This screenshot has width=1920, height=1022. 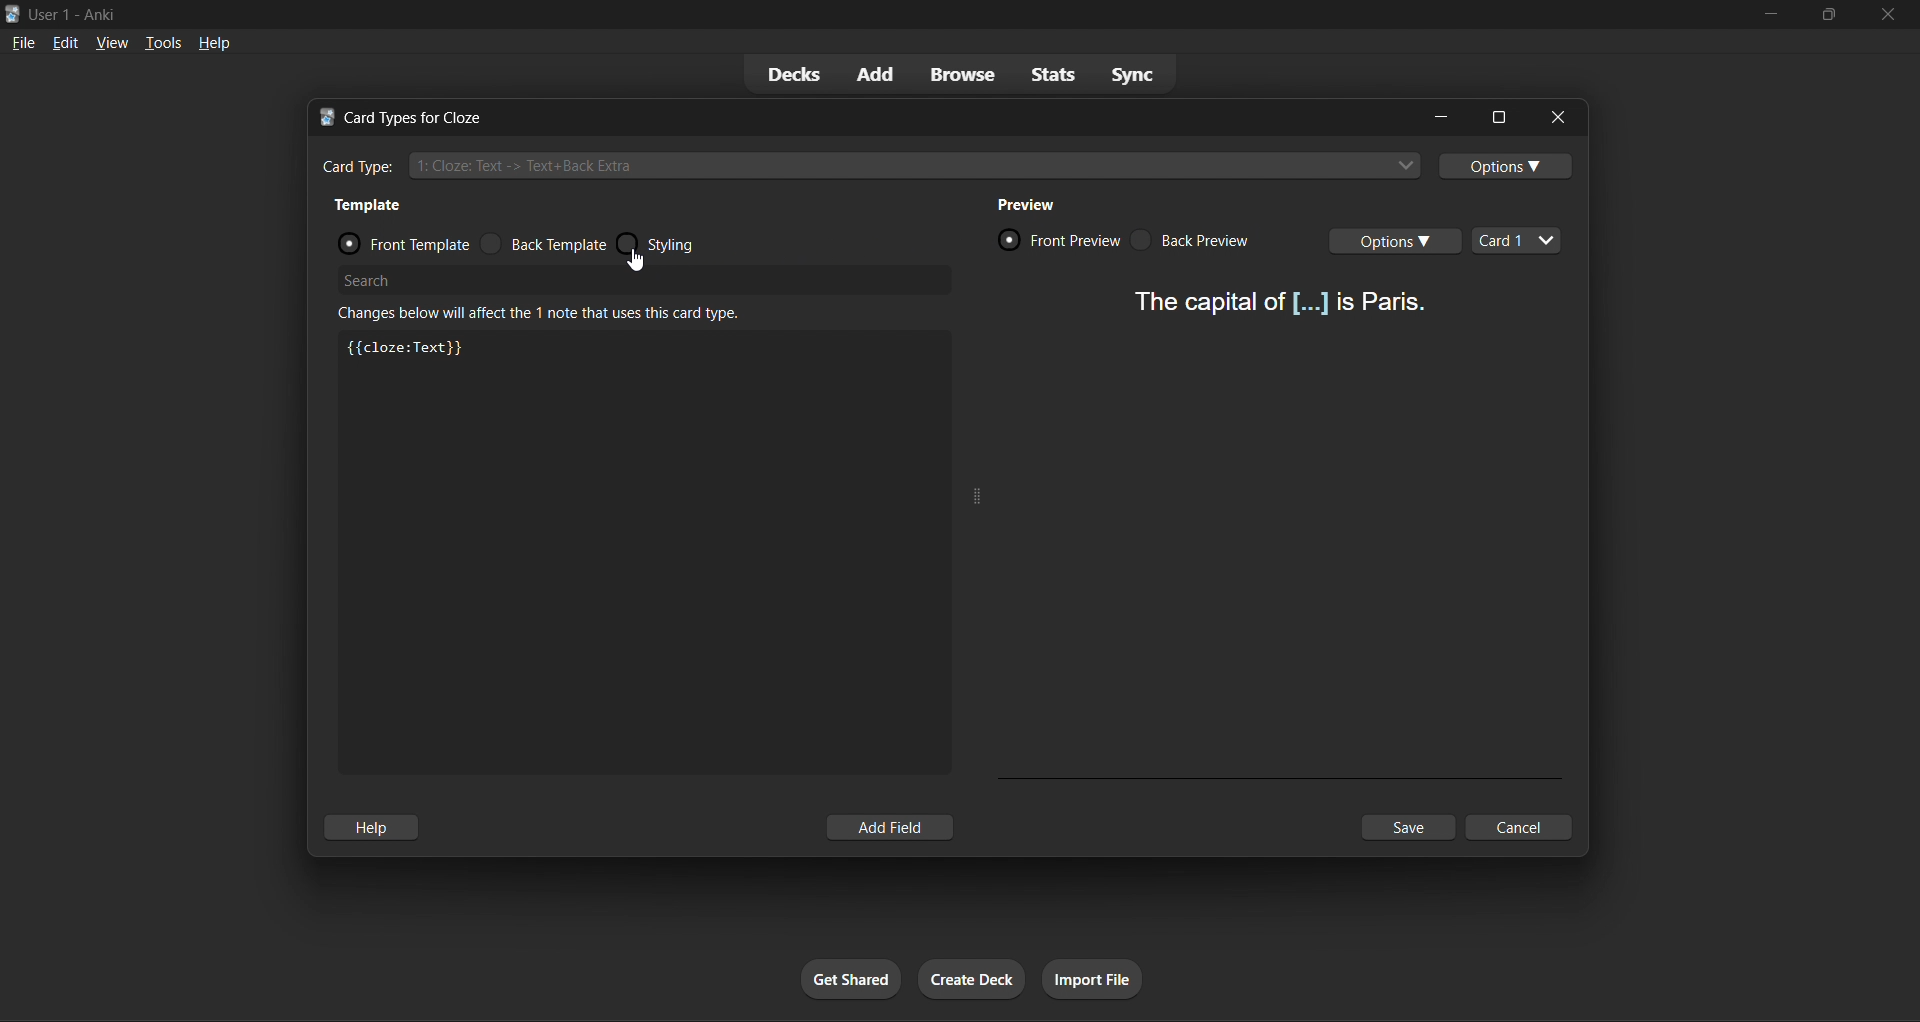 What do you see at coordinates (65, 42) in the screenshot?
I see `edit` at bounding box center [65, 42].